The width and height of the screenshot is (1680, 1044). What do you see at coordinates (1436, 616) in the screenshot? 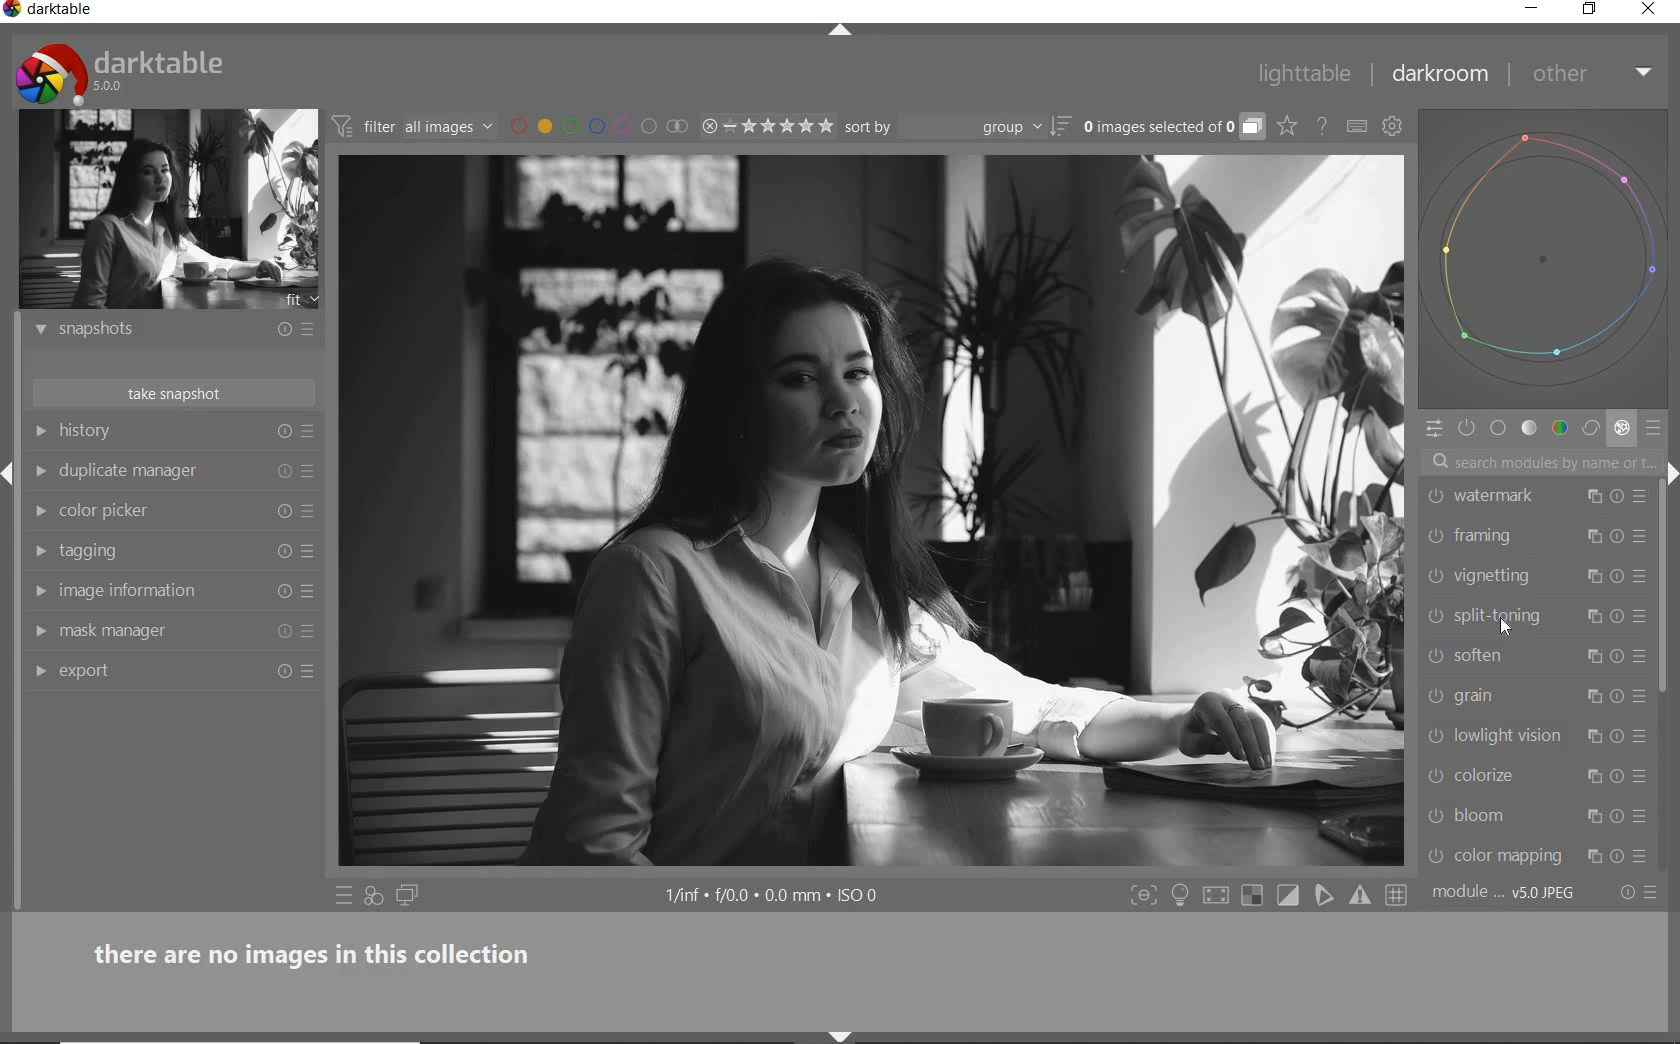
I see `'split-toning' is switched off` at bounding box center [1436, 616].